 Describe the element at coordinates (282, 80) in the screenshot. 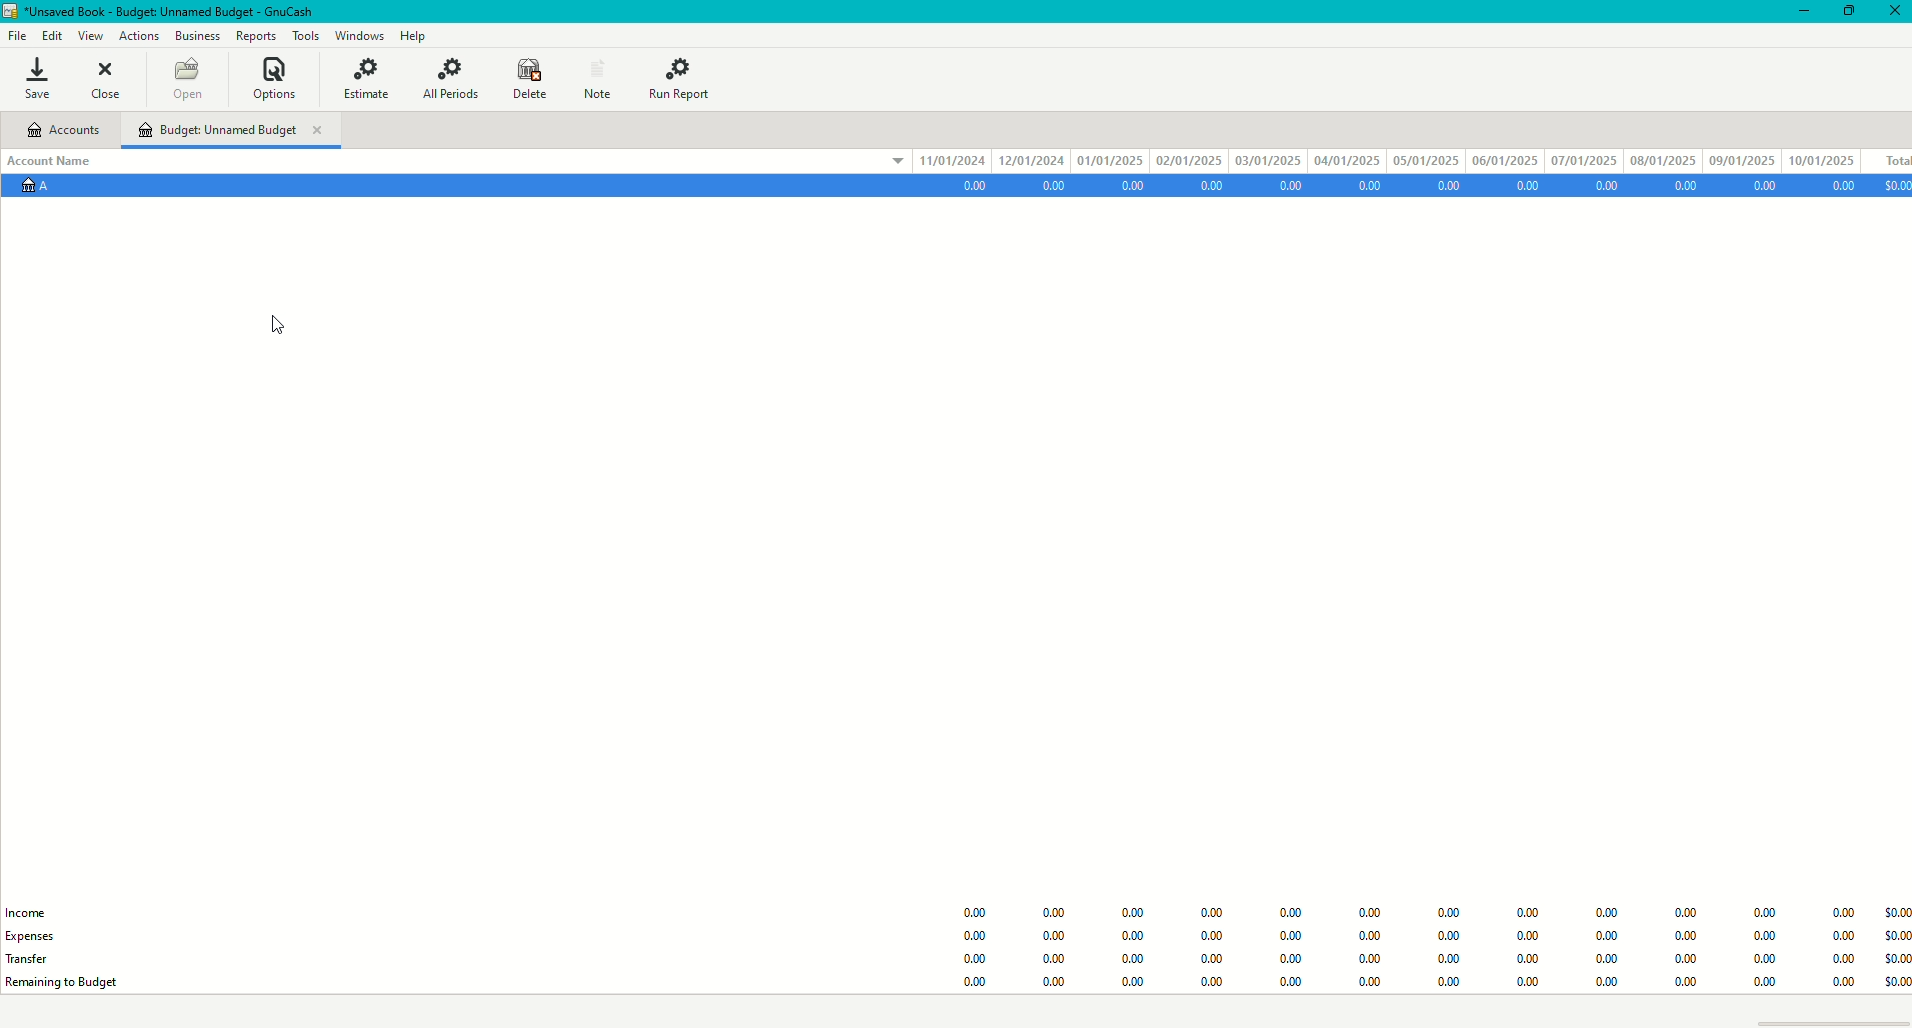

I see `Options` at that location.